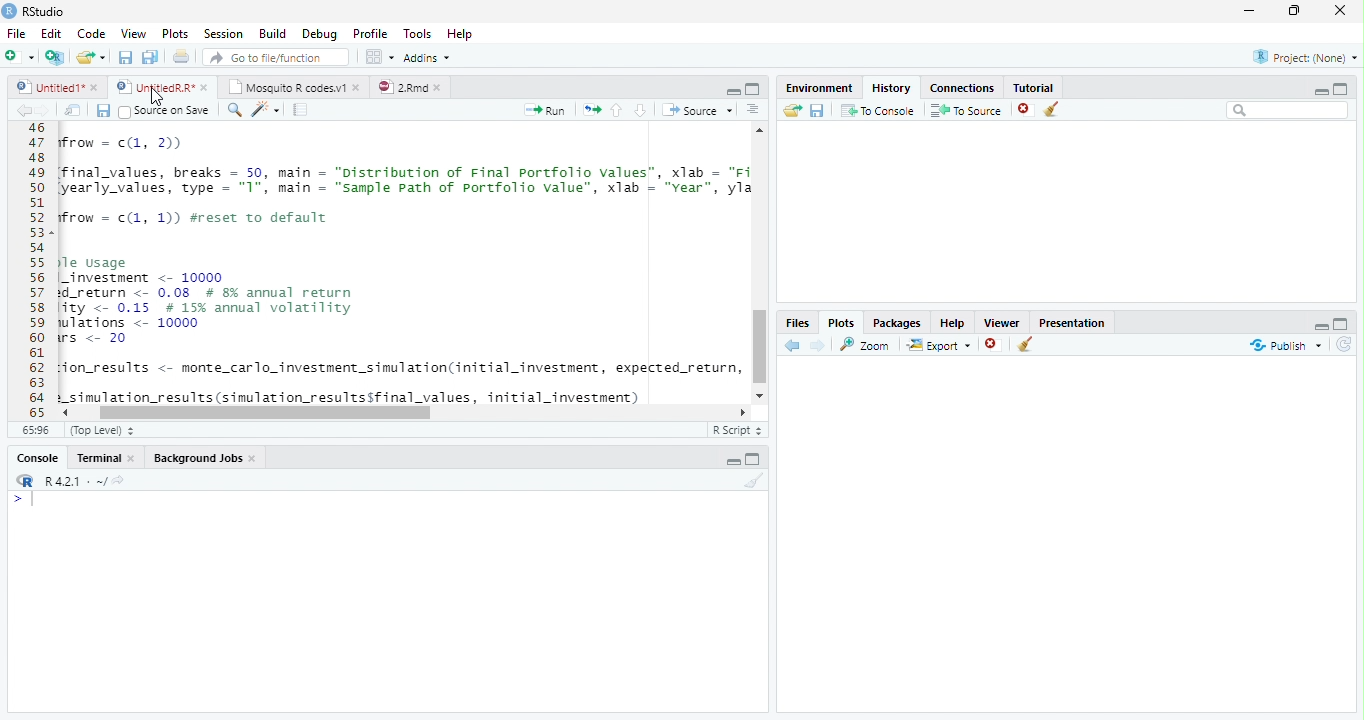 Image resolution: width=1364 pixels, height=720 pixels. Describe the element at coordinates (34, 430) in the screenshot. I see `1:1` at that location.